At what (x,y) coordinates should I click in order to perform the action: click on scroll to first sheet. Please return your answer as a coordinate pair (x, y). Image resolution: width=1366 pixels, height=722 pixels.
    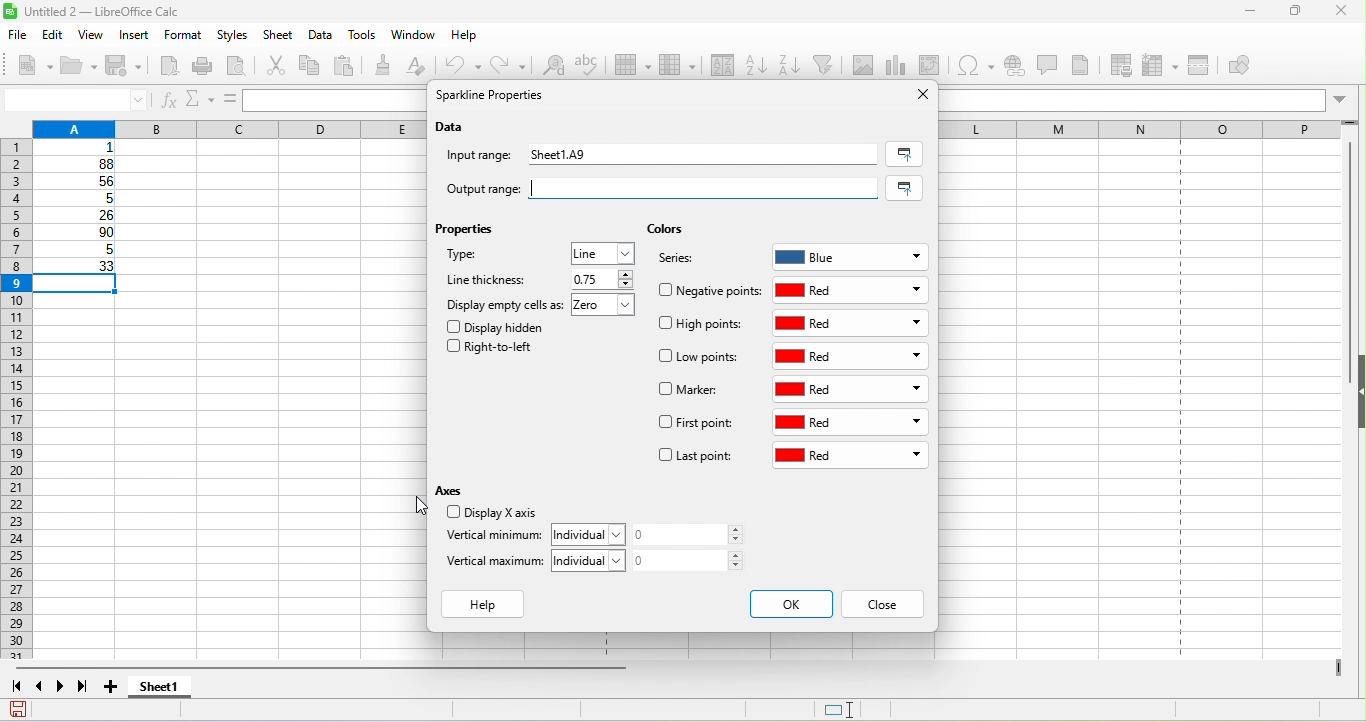
    Looking at the image, I should click on (16, 687).